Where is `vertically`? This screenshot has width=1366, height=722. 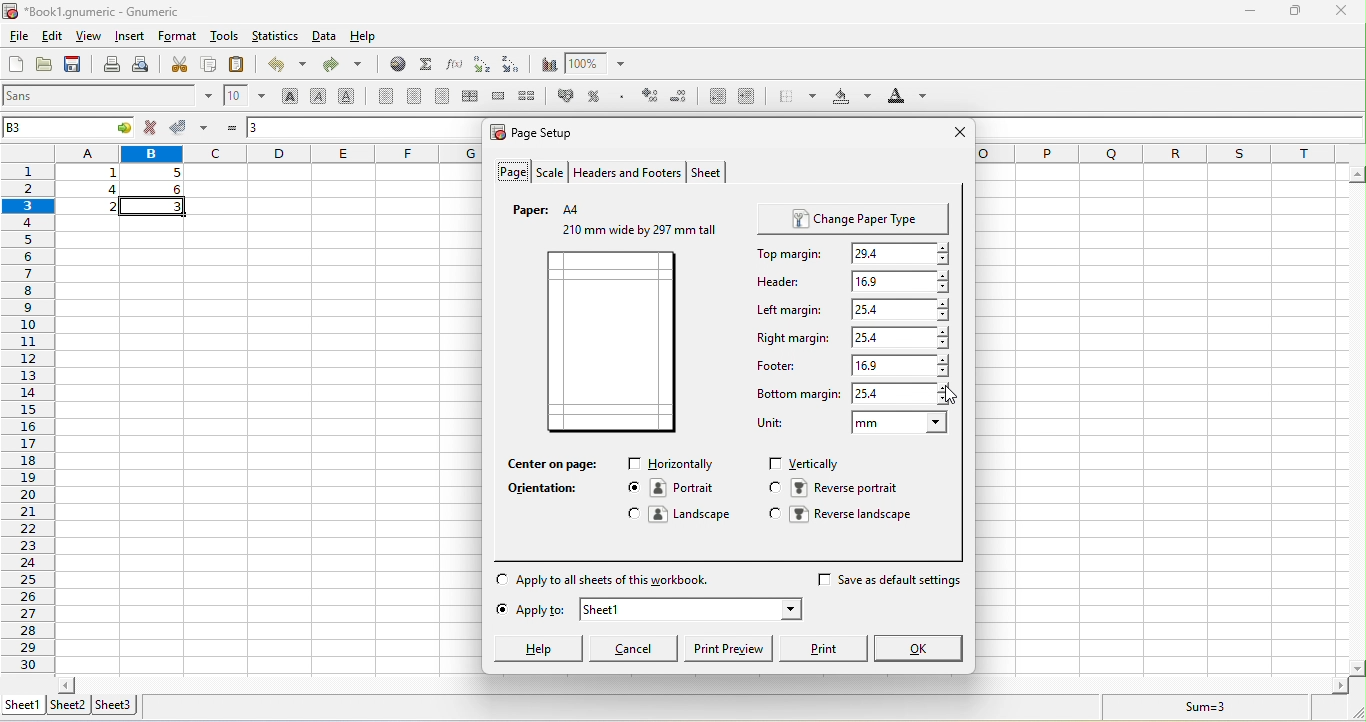 vertically is located at coordinates (811, 463).